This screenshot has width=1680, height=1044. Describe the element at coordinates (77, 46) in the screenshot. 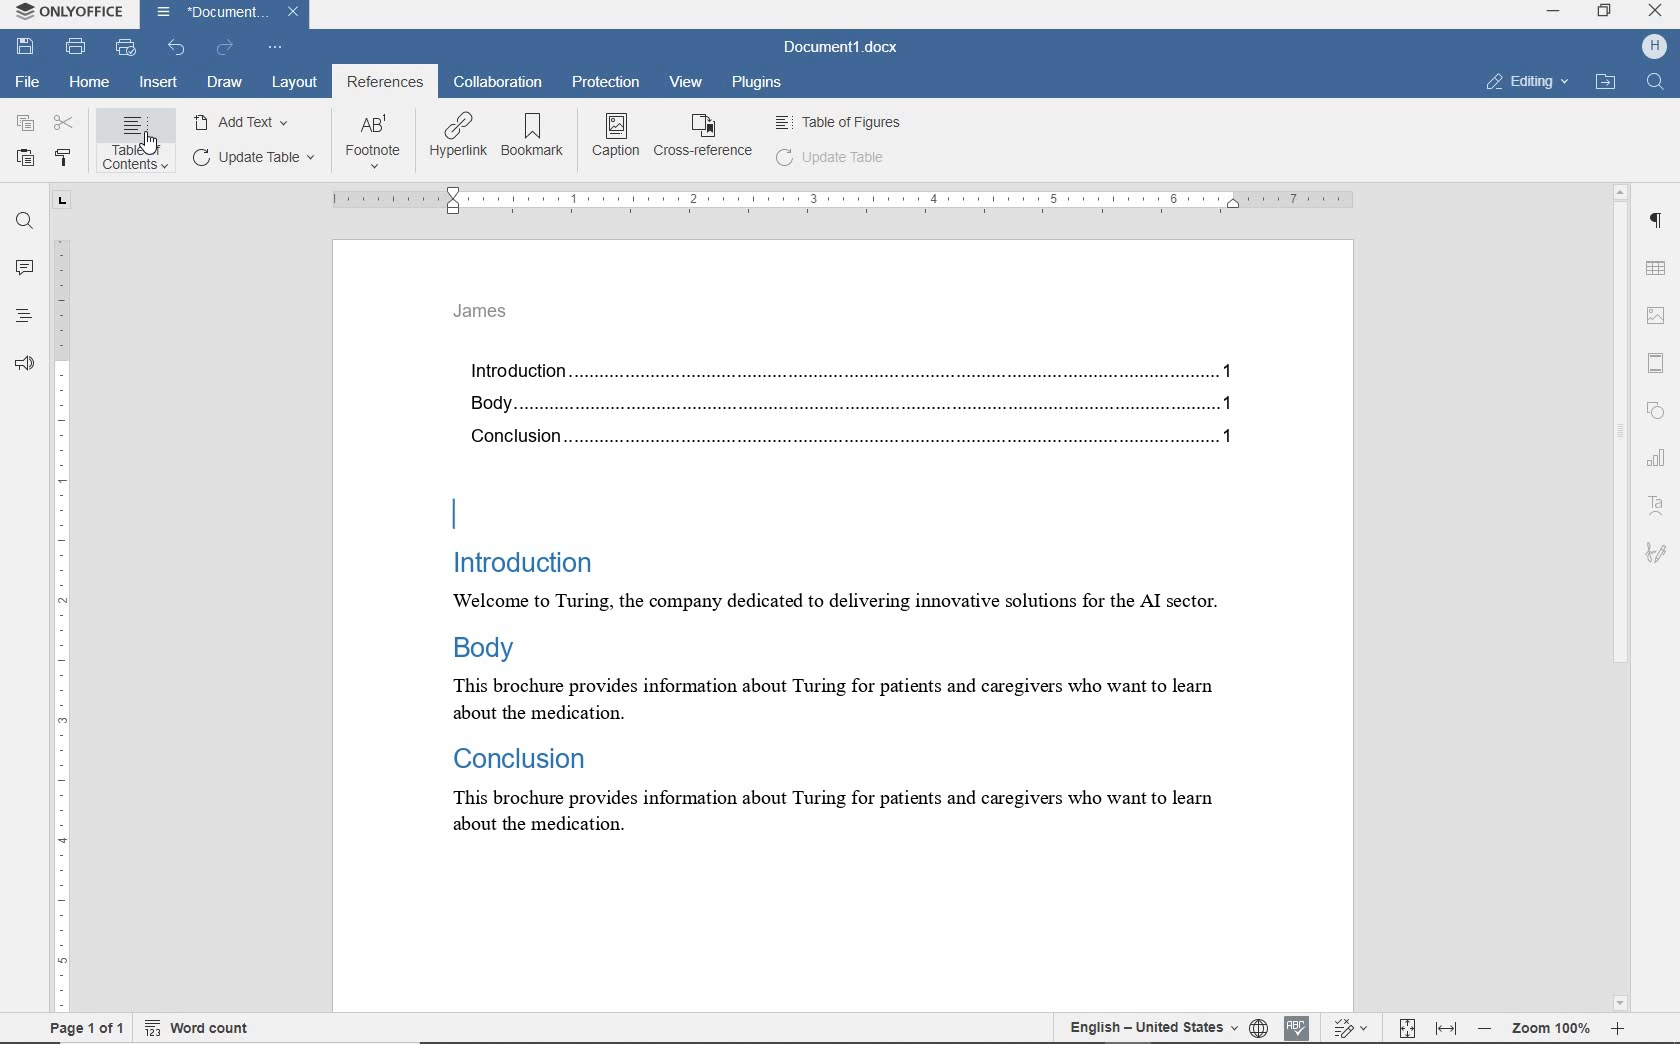

I see `print` at that location.